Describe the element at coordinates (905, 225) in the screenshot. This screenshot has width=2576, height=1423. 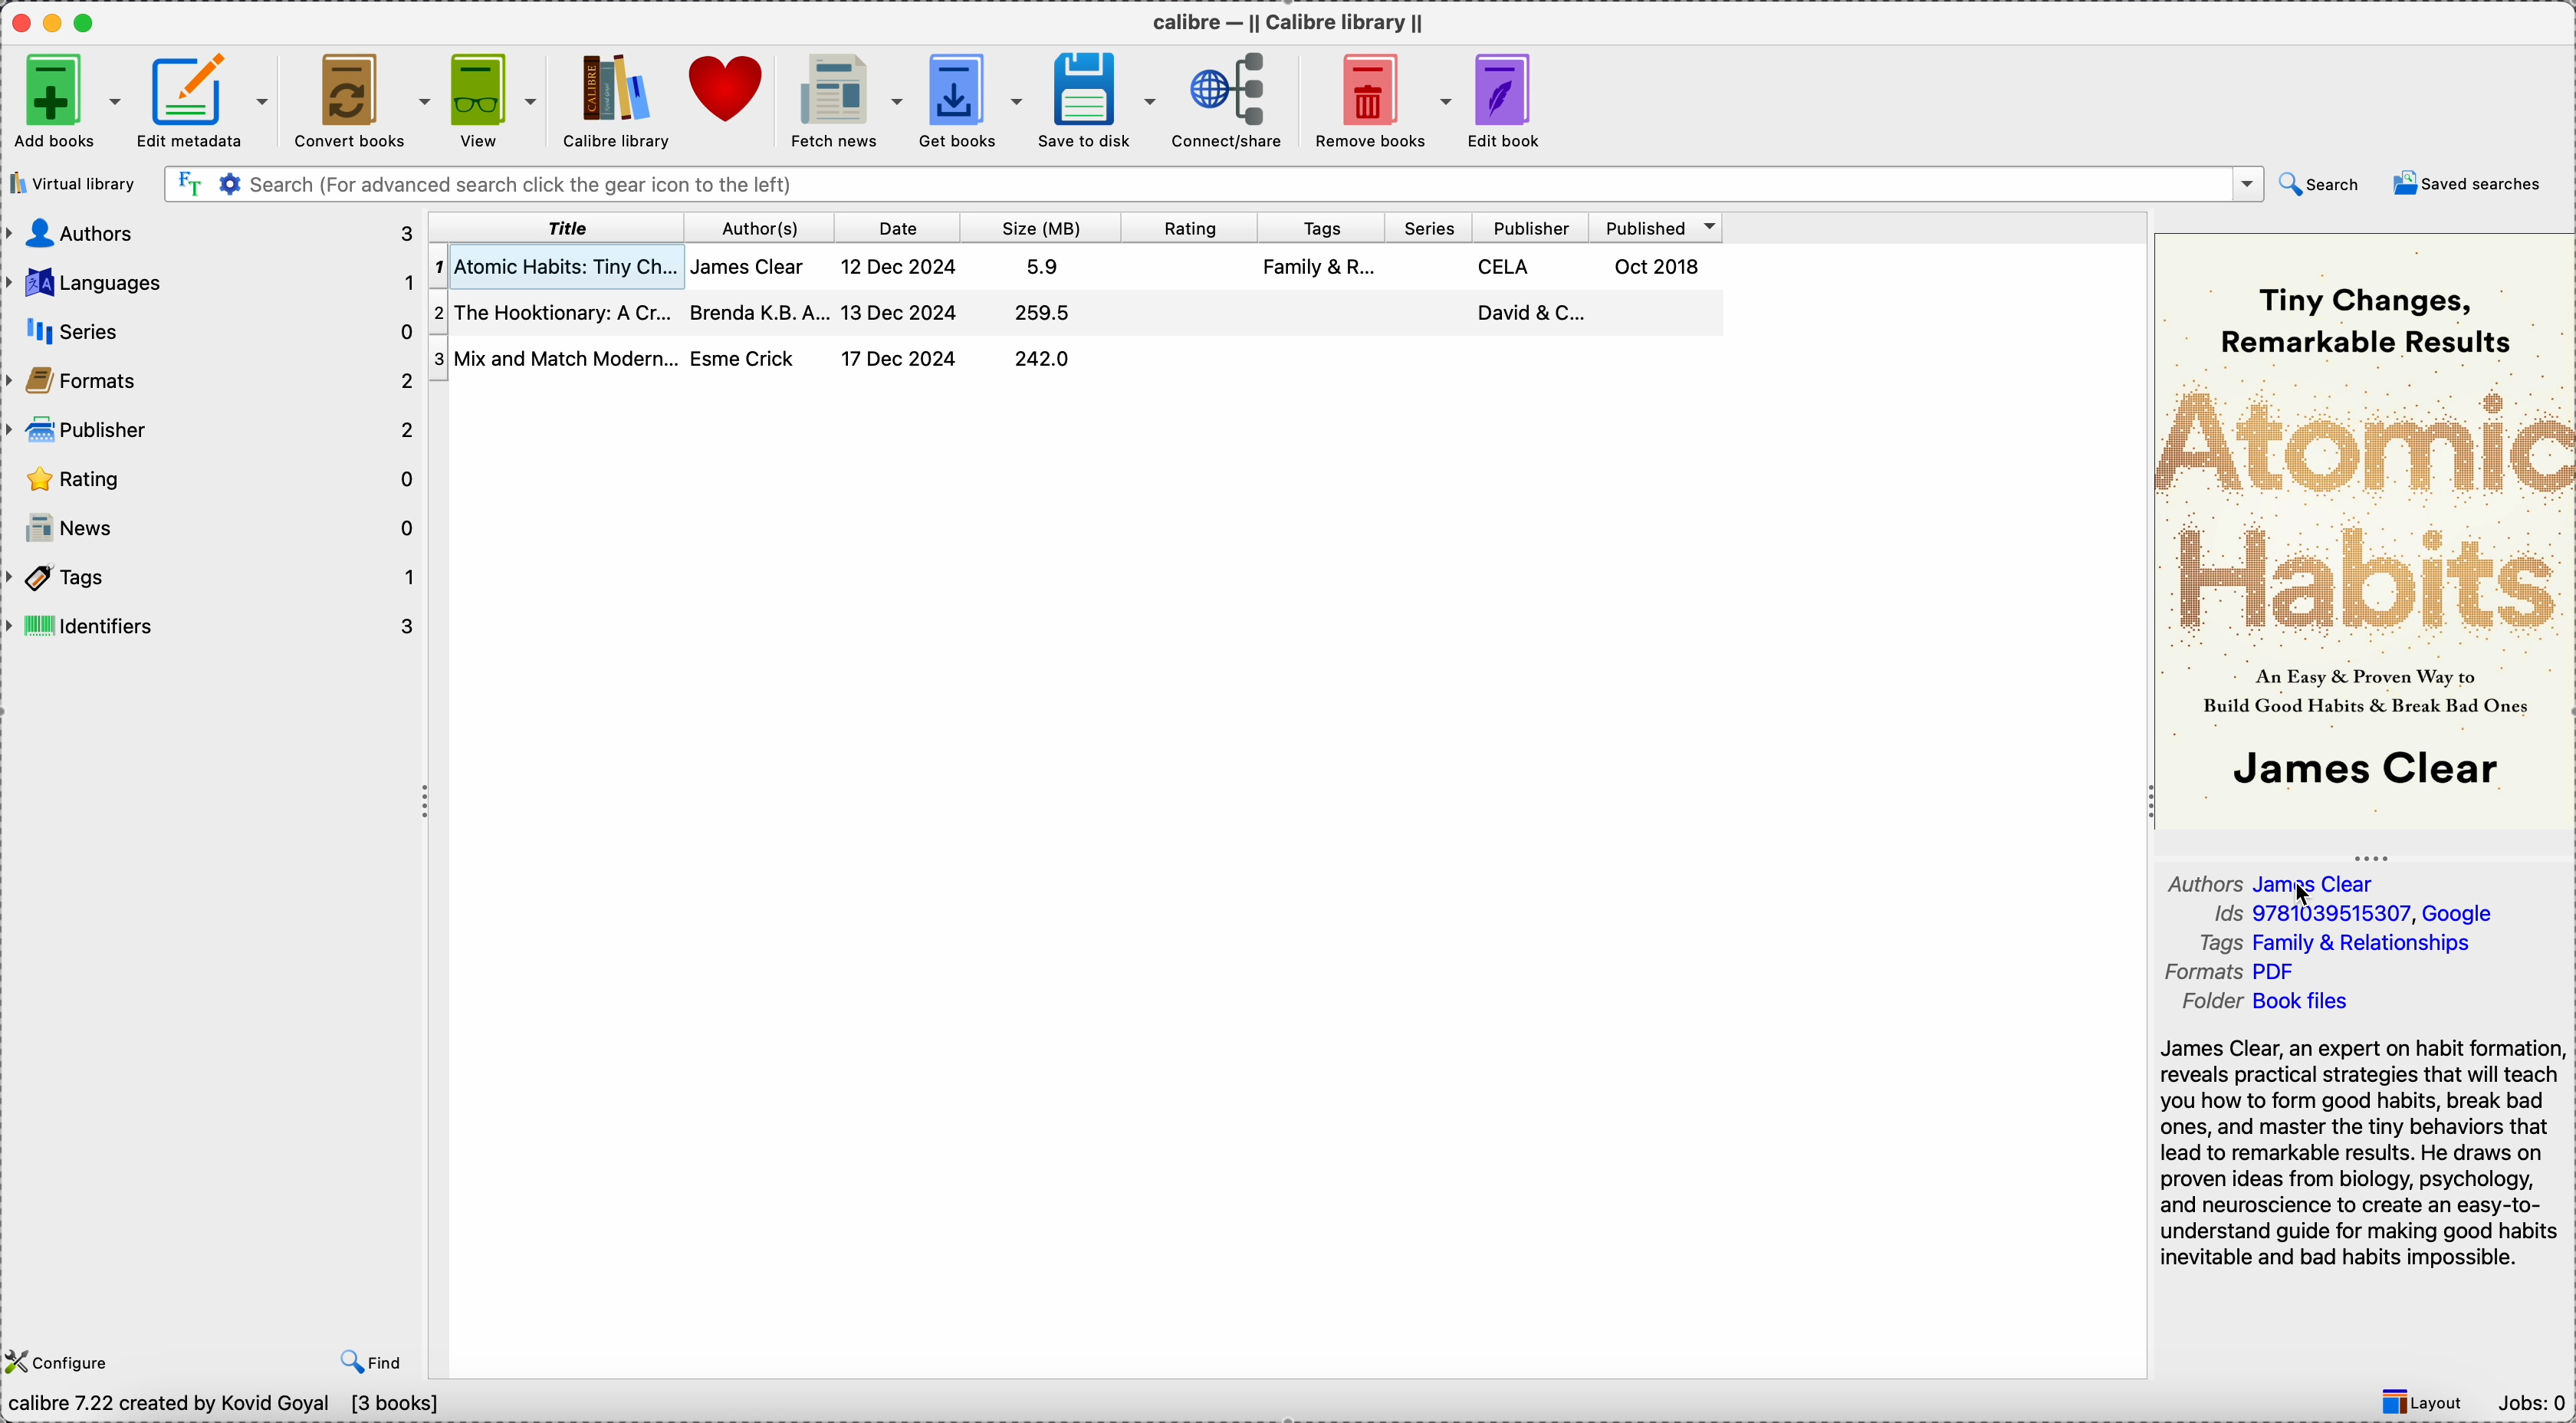
I see `date` at that location.